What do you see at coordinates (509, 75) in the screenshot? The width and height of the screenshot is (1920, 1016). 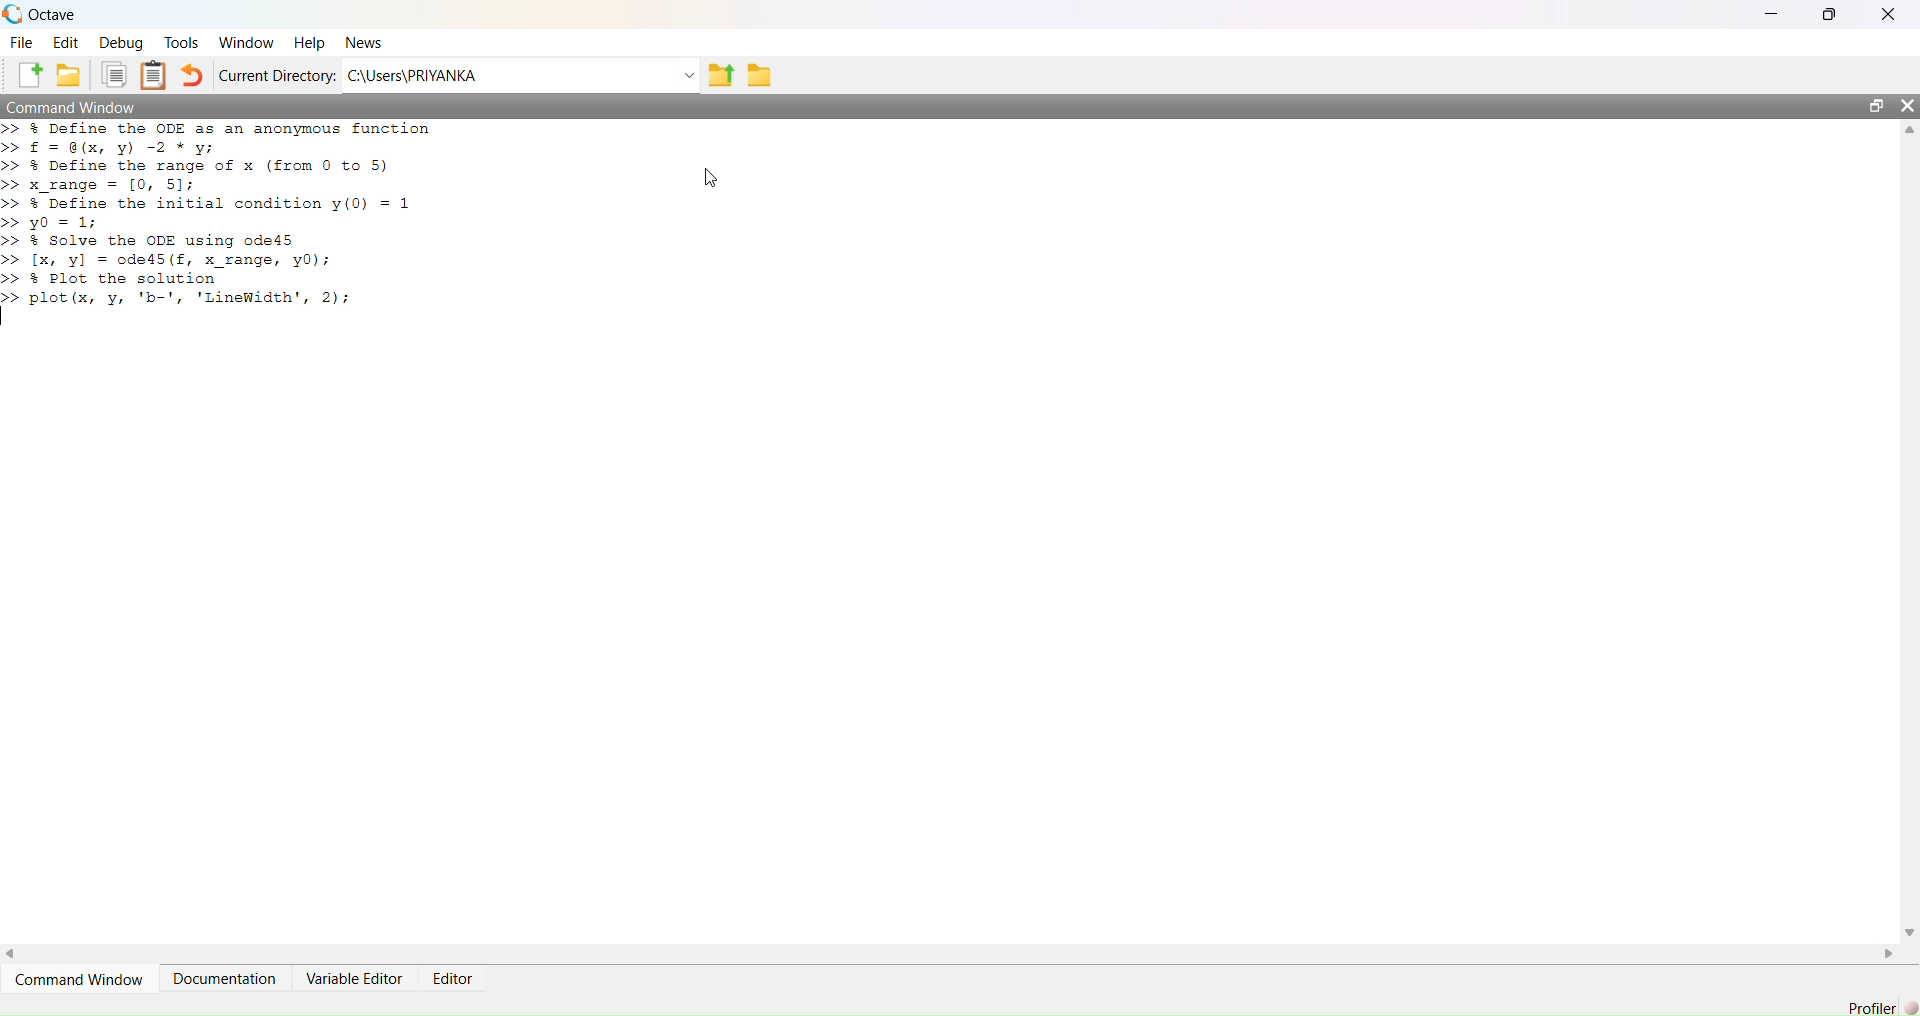 I see `C:\Users\PRIYANKA` at bounding box center [509, 75].